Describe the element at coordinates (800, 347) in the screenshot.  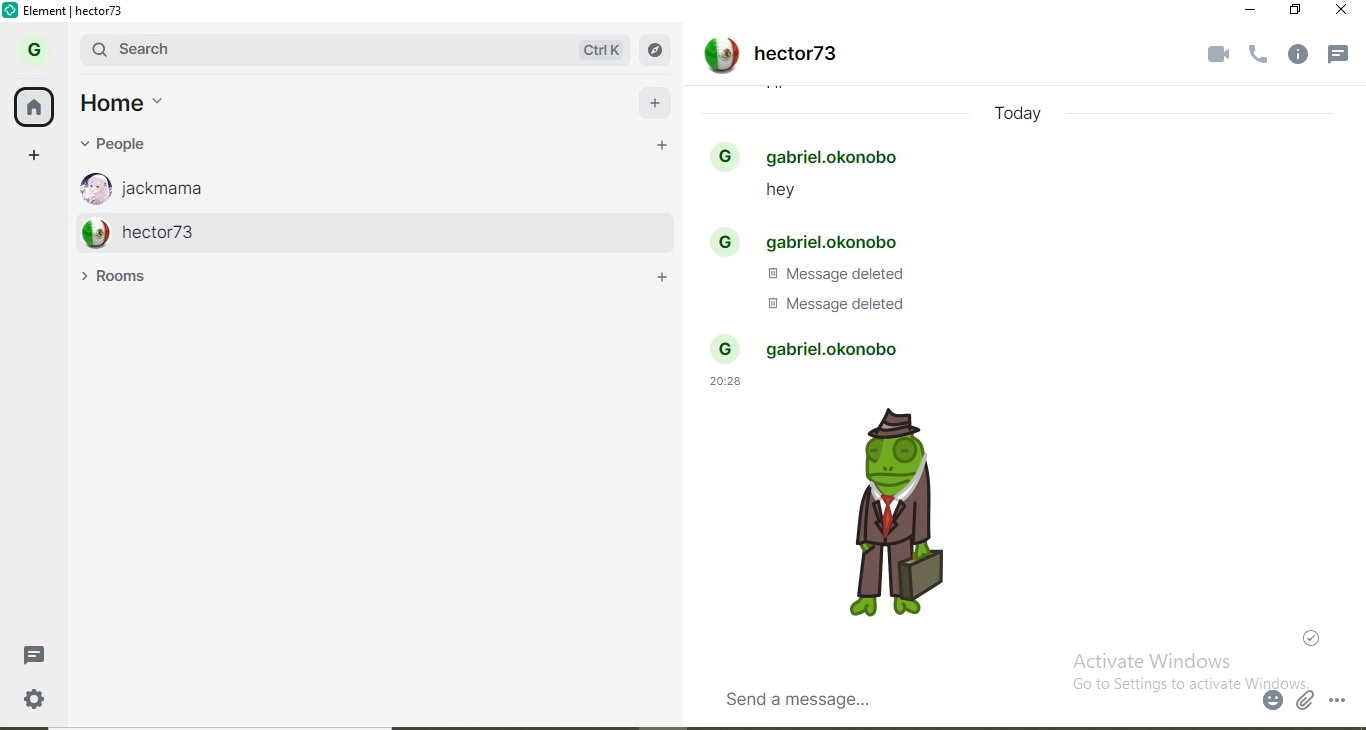
I see `people` at that location.